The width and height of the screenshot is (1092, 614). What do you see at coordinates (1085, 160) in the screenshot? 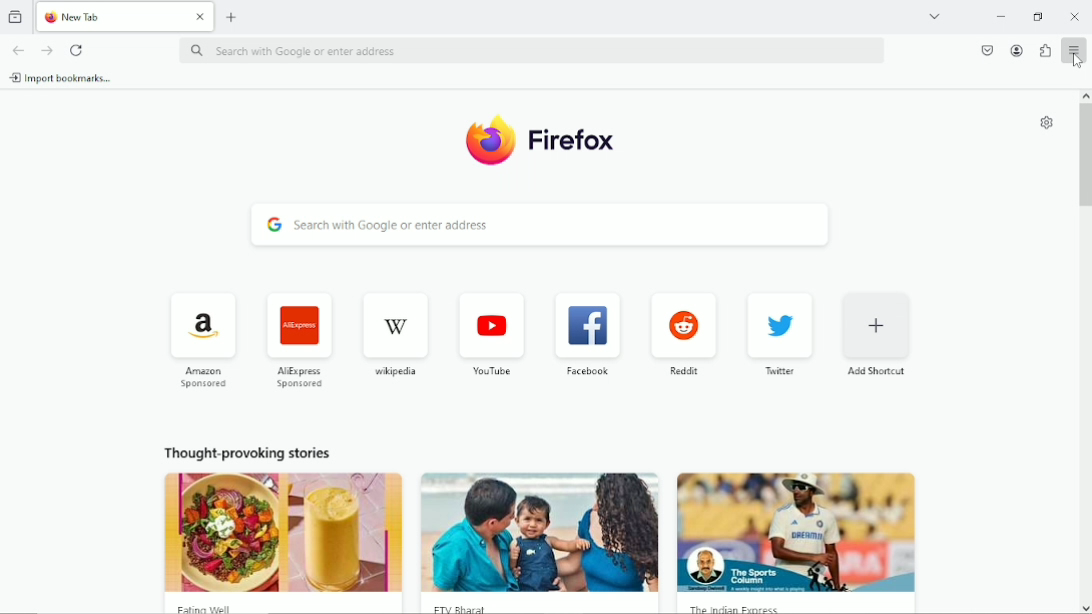
I see `vertical scrollbar` at bounding box center [1085, 160].